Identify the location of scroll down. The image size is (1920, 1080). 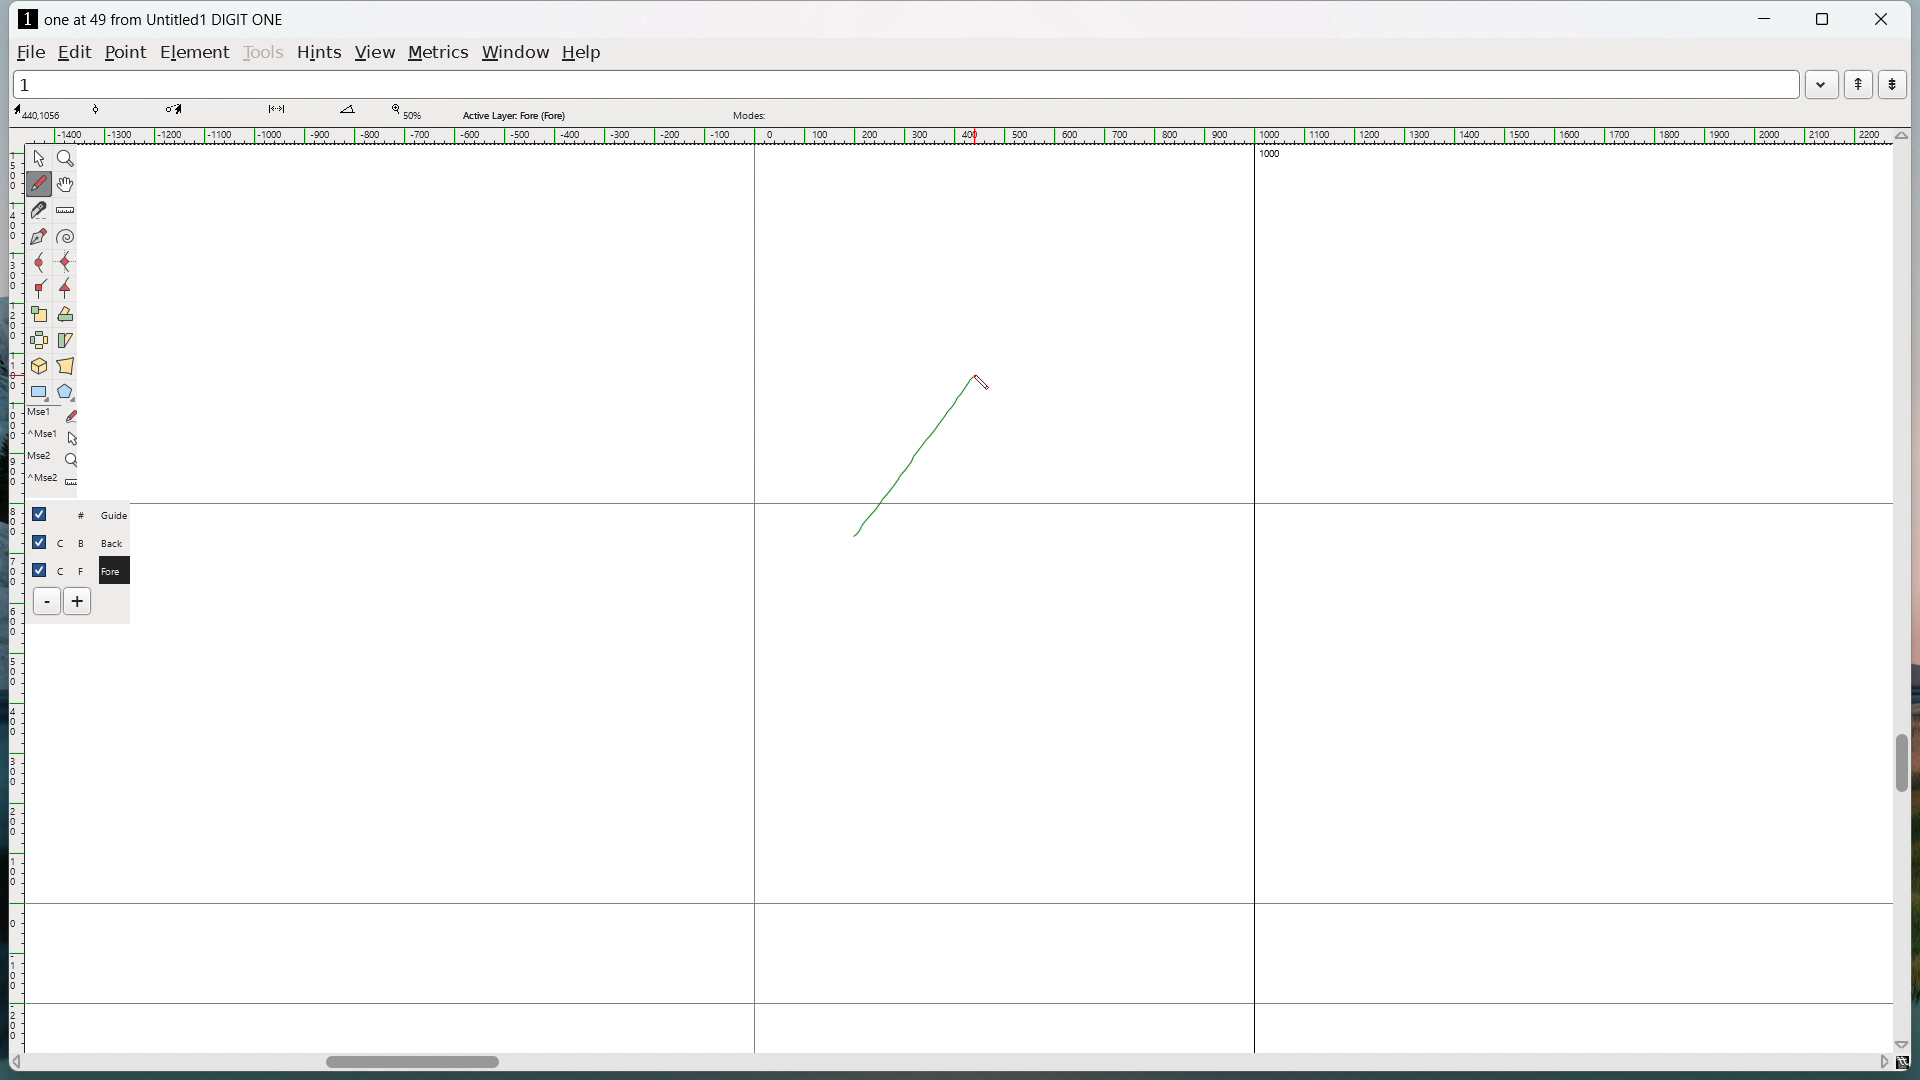
(1907, 1041).